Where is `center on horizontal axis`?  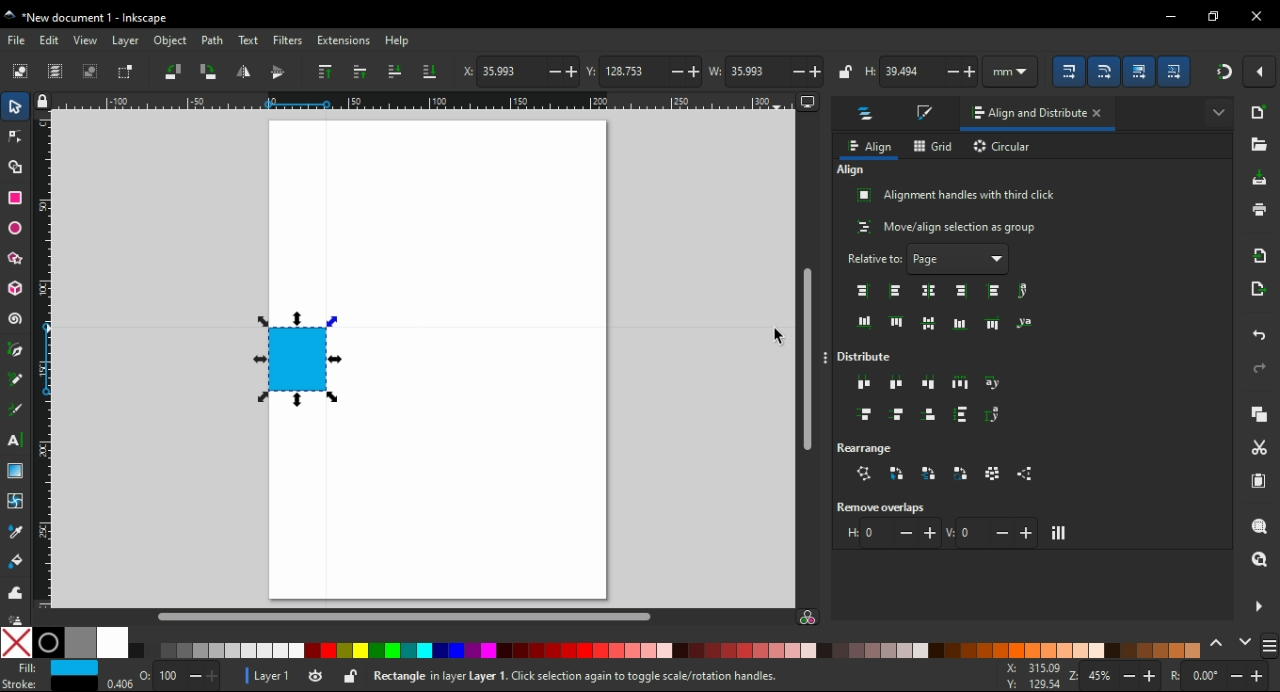 center on horizontal axis is located at coordinates (931, 324).